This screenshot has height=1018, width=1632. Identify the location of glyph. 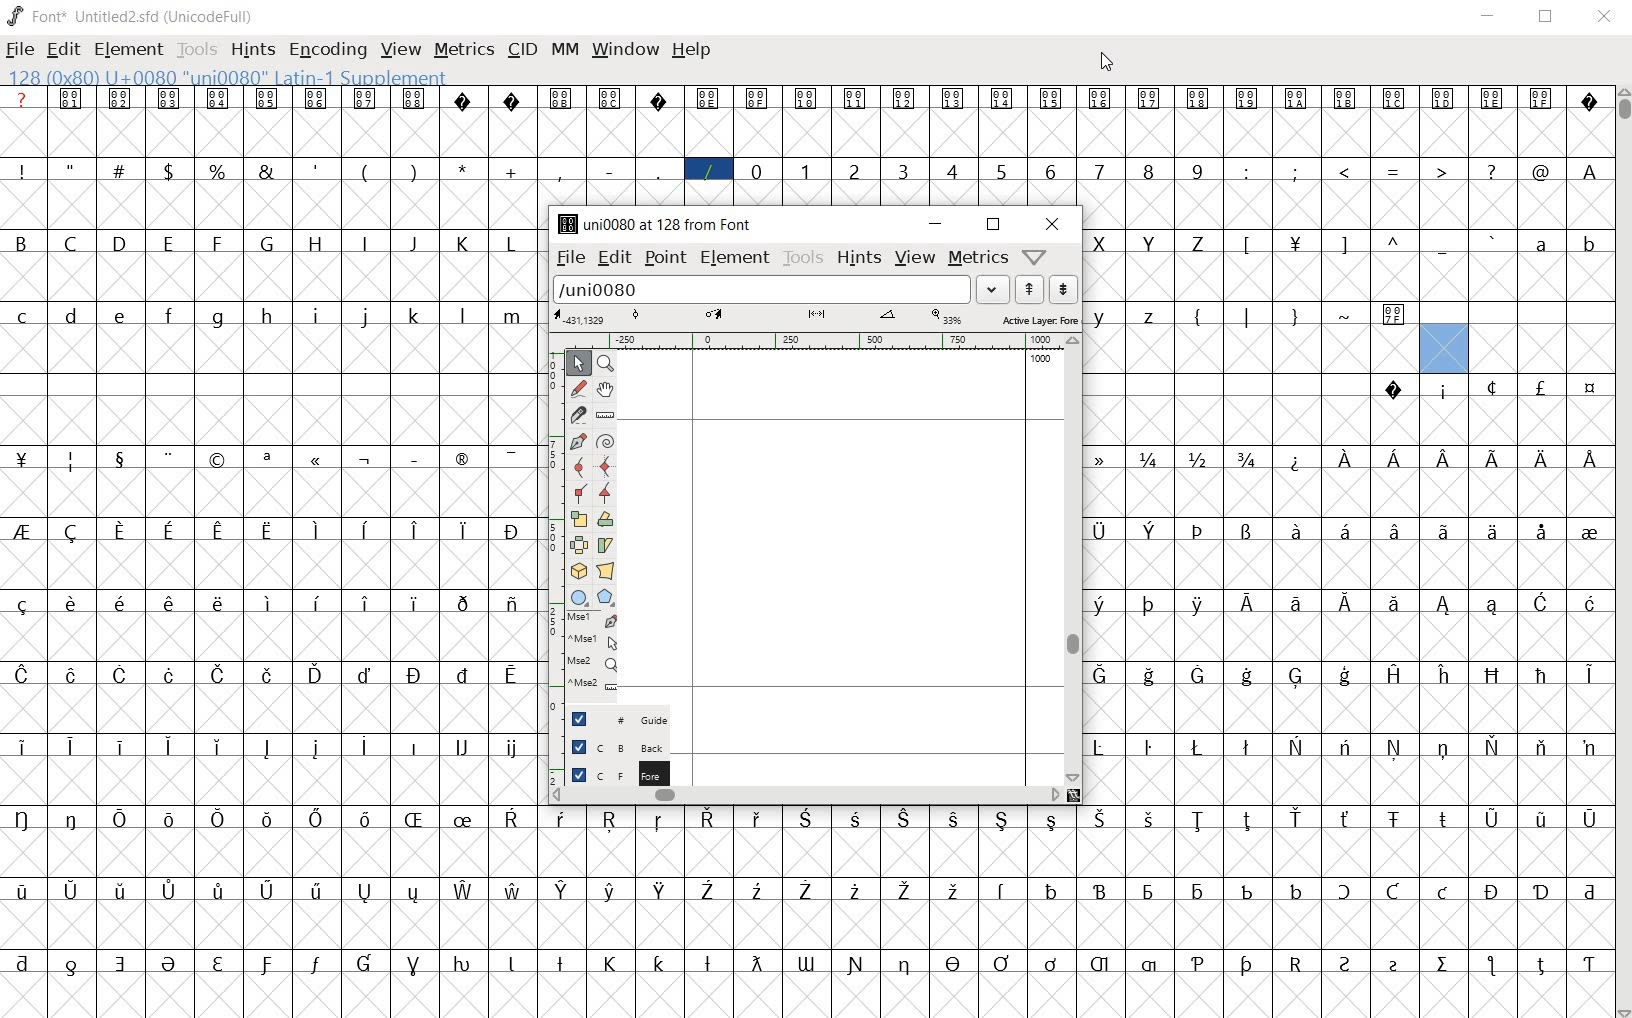
(561, 891).